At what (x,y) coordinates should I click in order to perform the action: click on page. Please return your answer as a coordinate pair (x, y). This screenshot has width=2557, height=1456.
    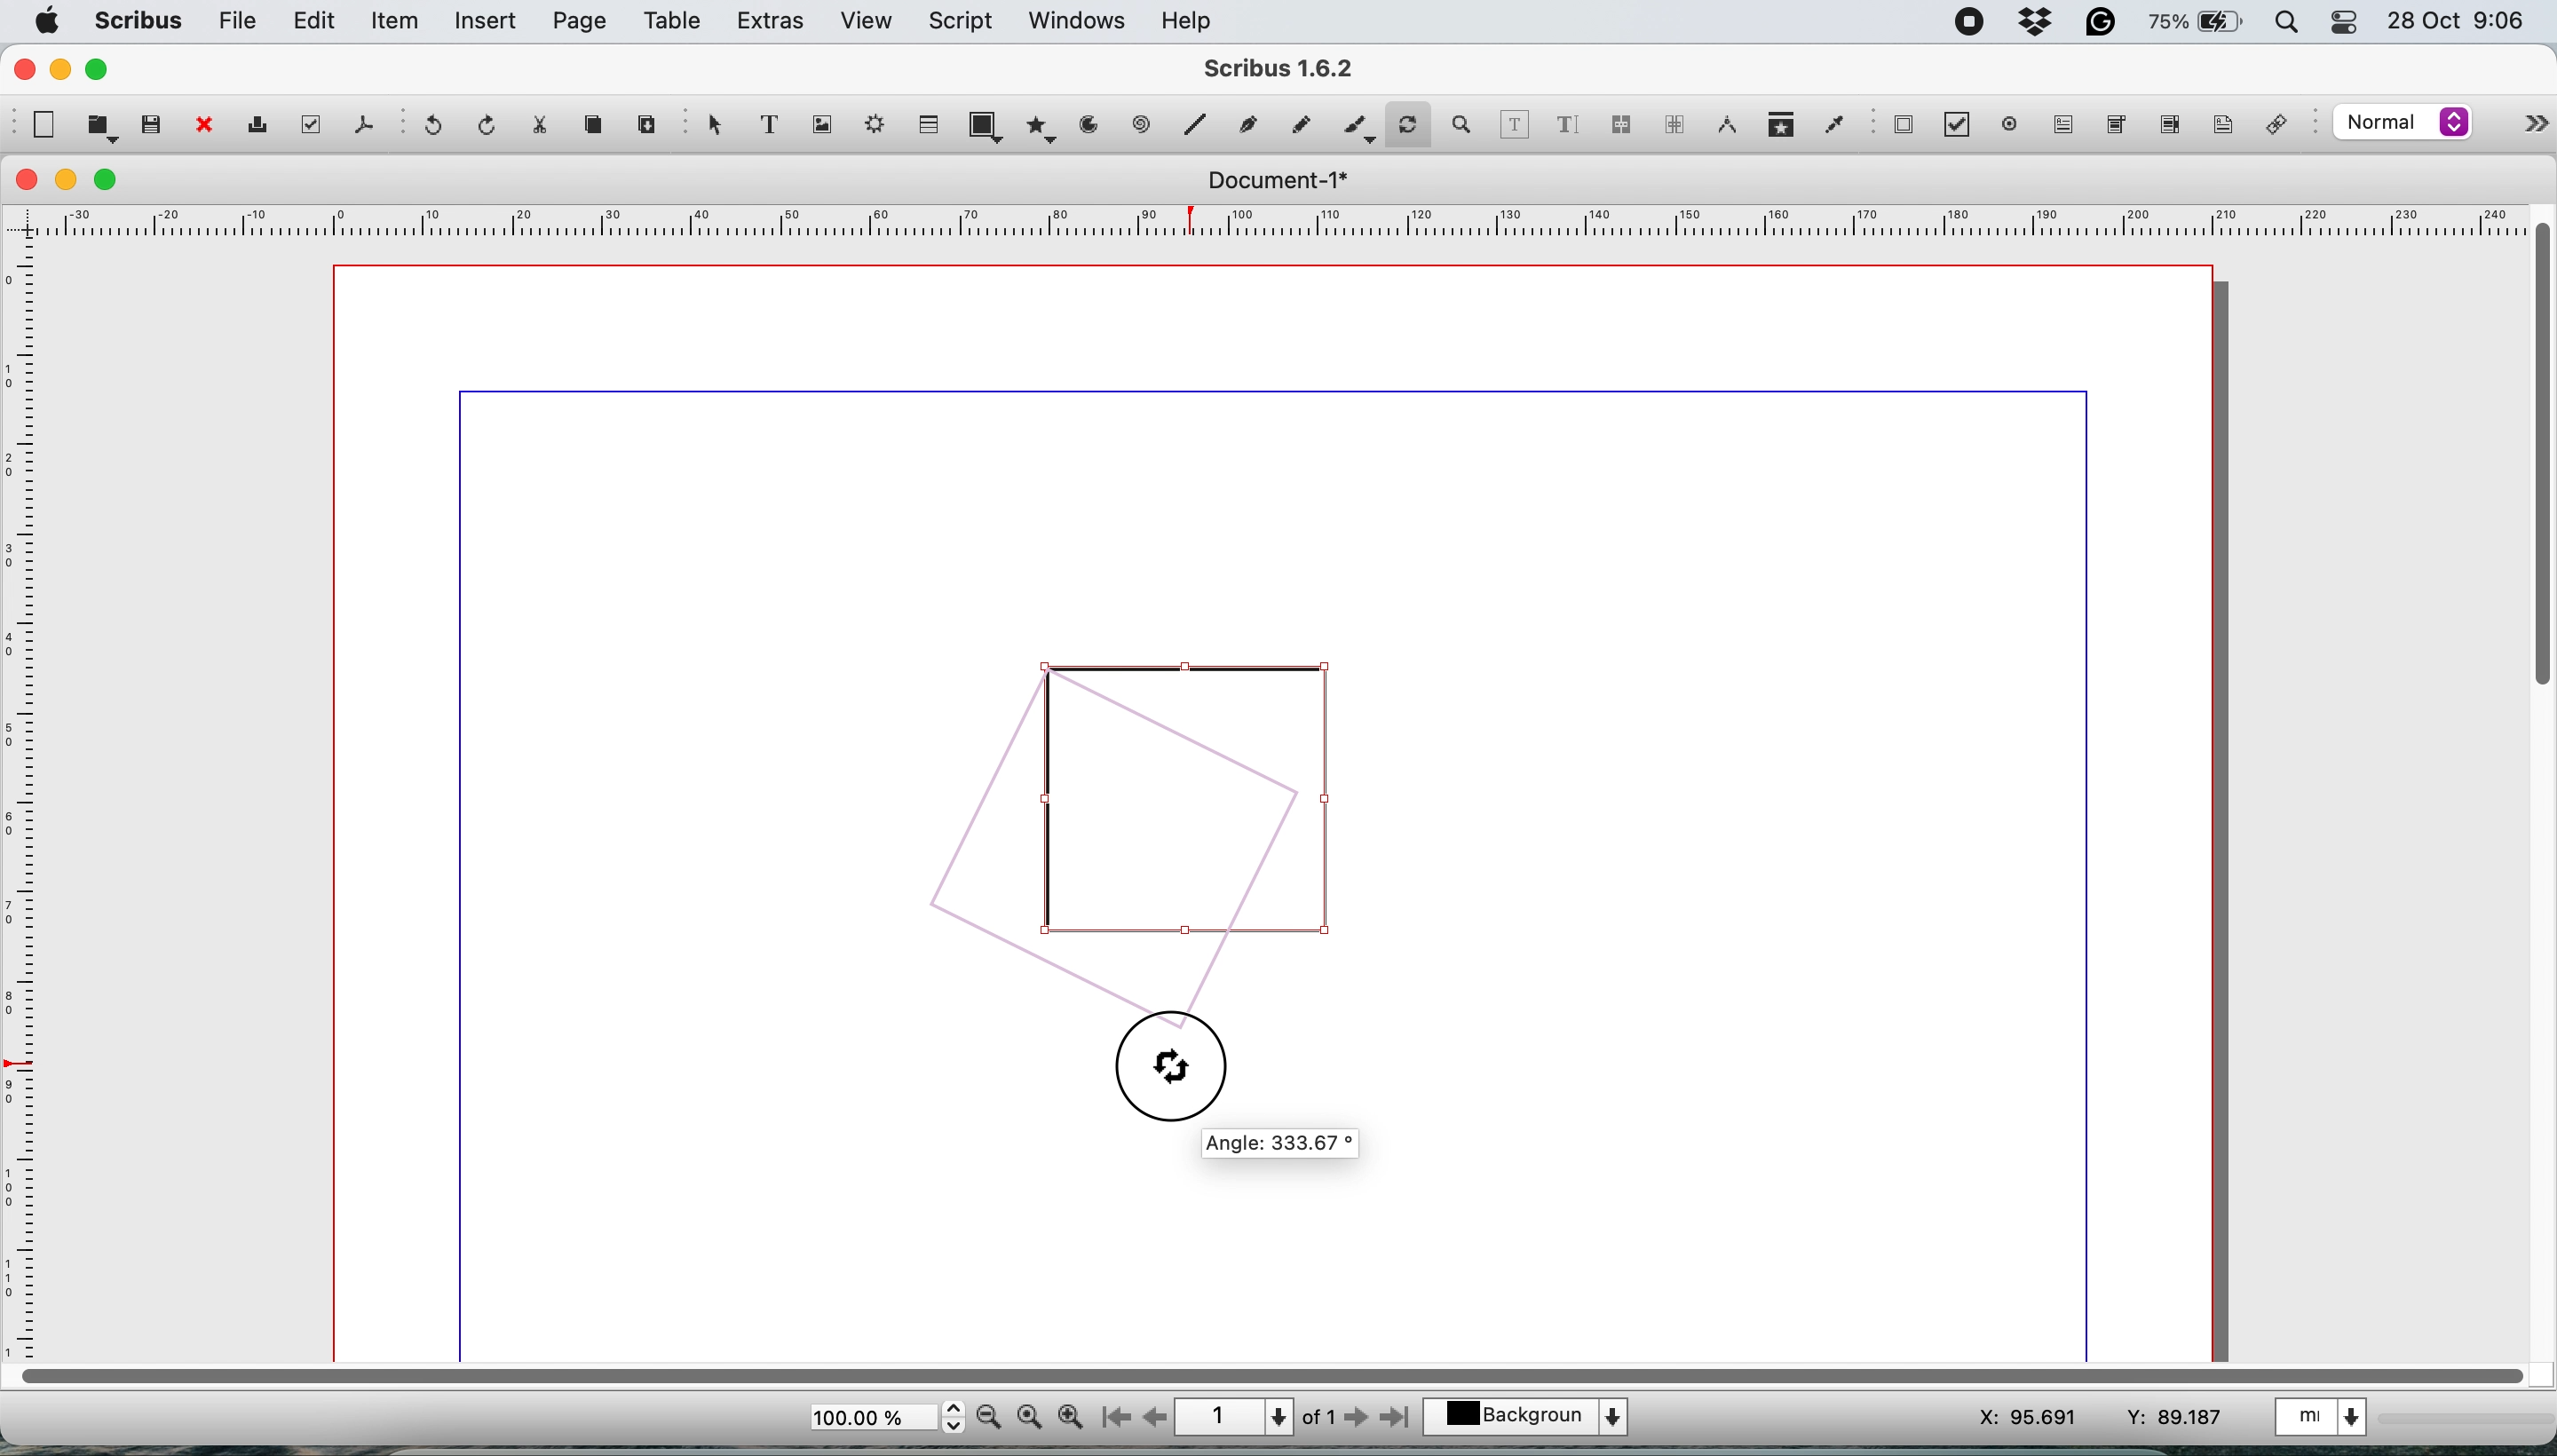
    Looking at the image, I should click on (580, 22).